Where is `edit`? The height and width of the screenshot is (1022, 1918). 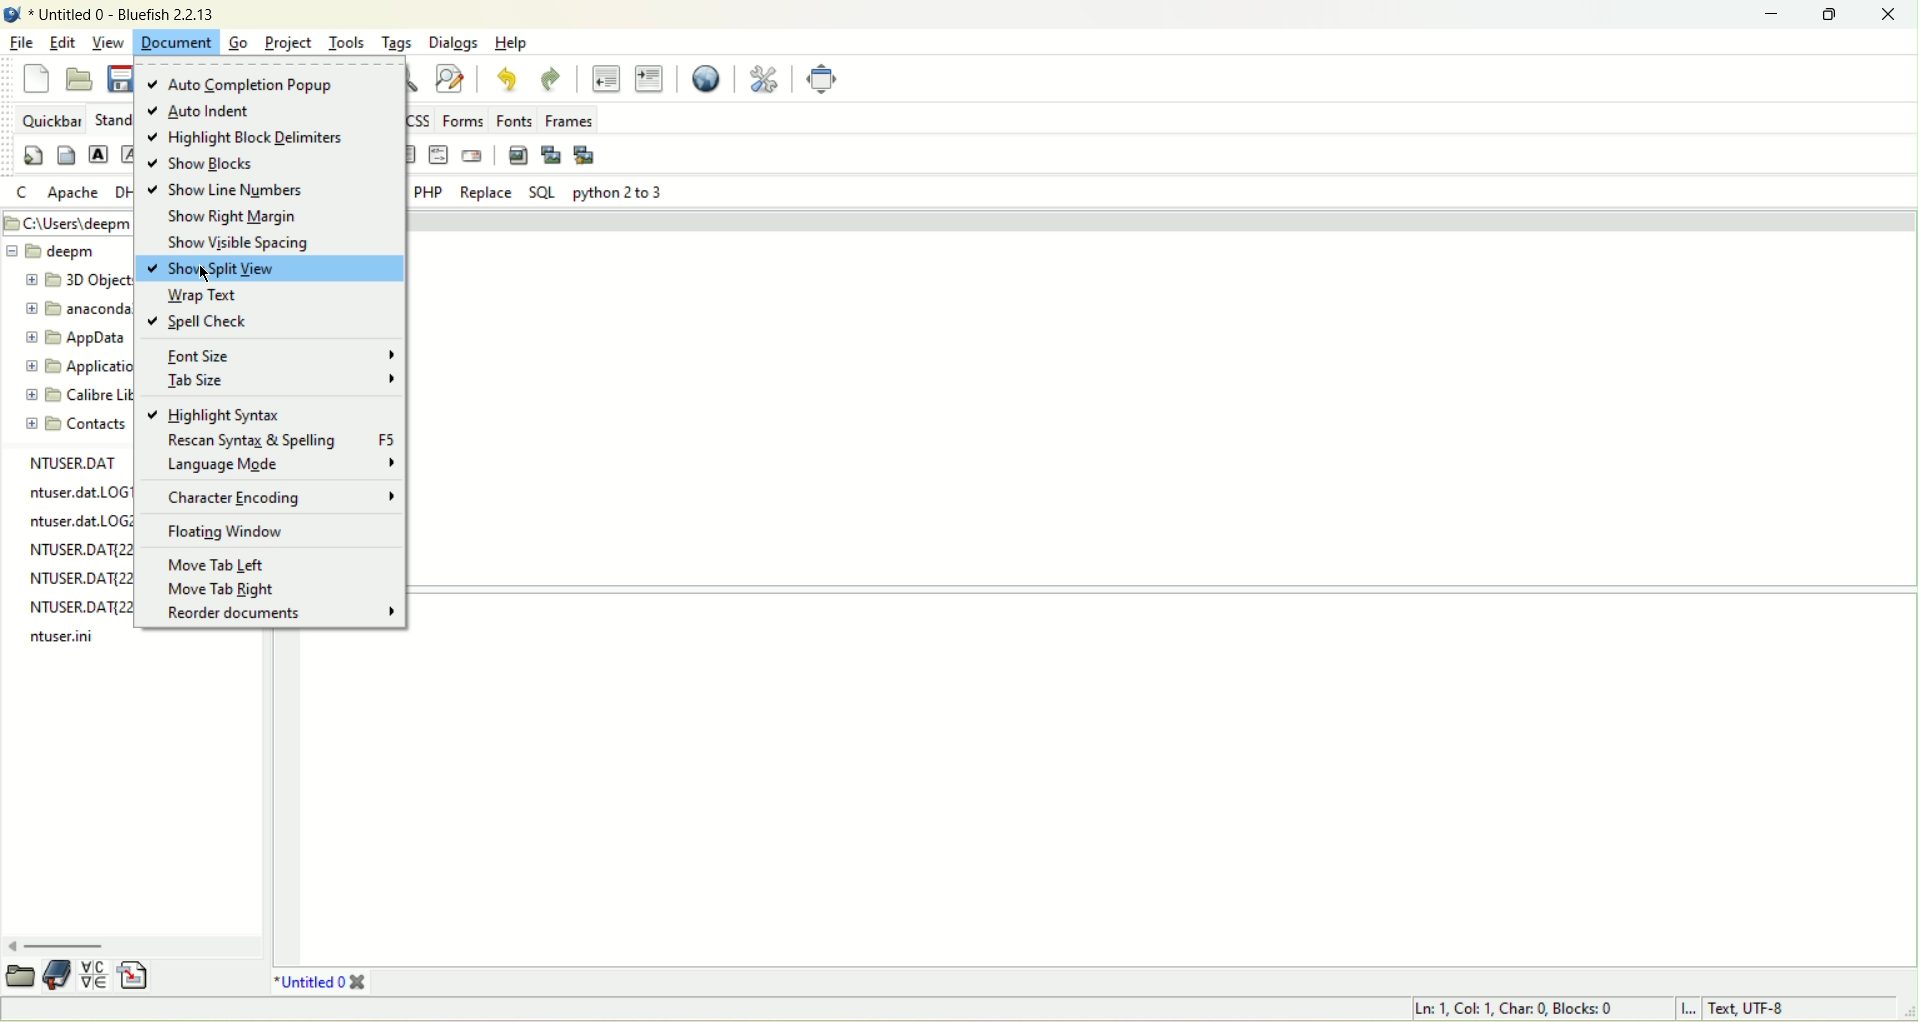 edit is located at coordinates (63, 42).